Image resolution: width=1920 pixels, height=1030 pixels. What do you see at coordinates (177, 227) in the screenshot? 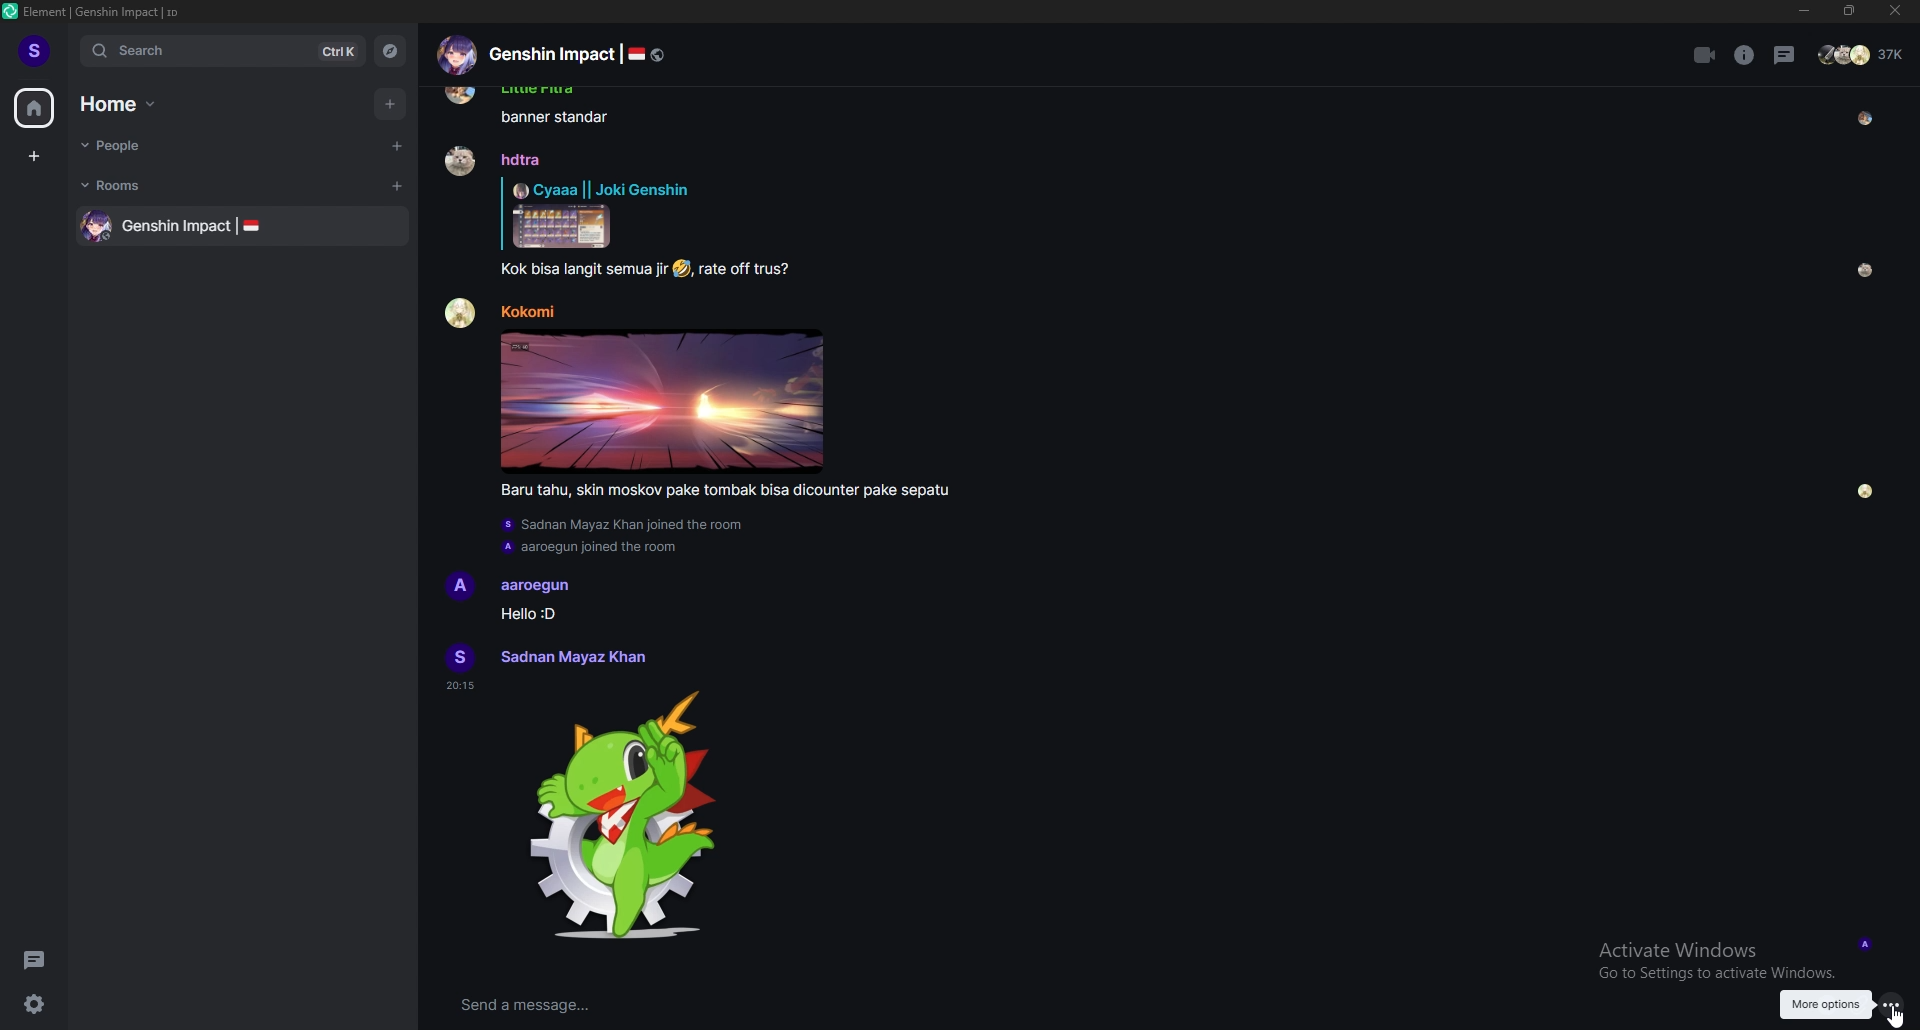
I see `Genshin Impact` at bounding box center [177, 227].